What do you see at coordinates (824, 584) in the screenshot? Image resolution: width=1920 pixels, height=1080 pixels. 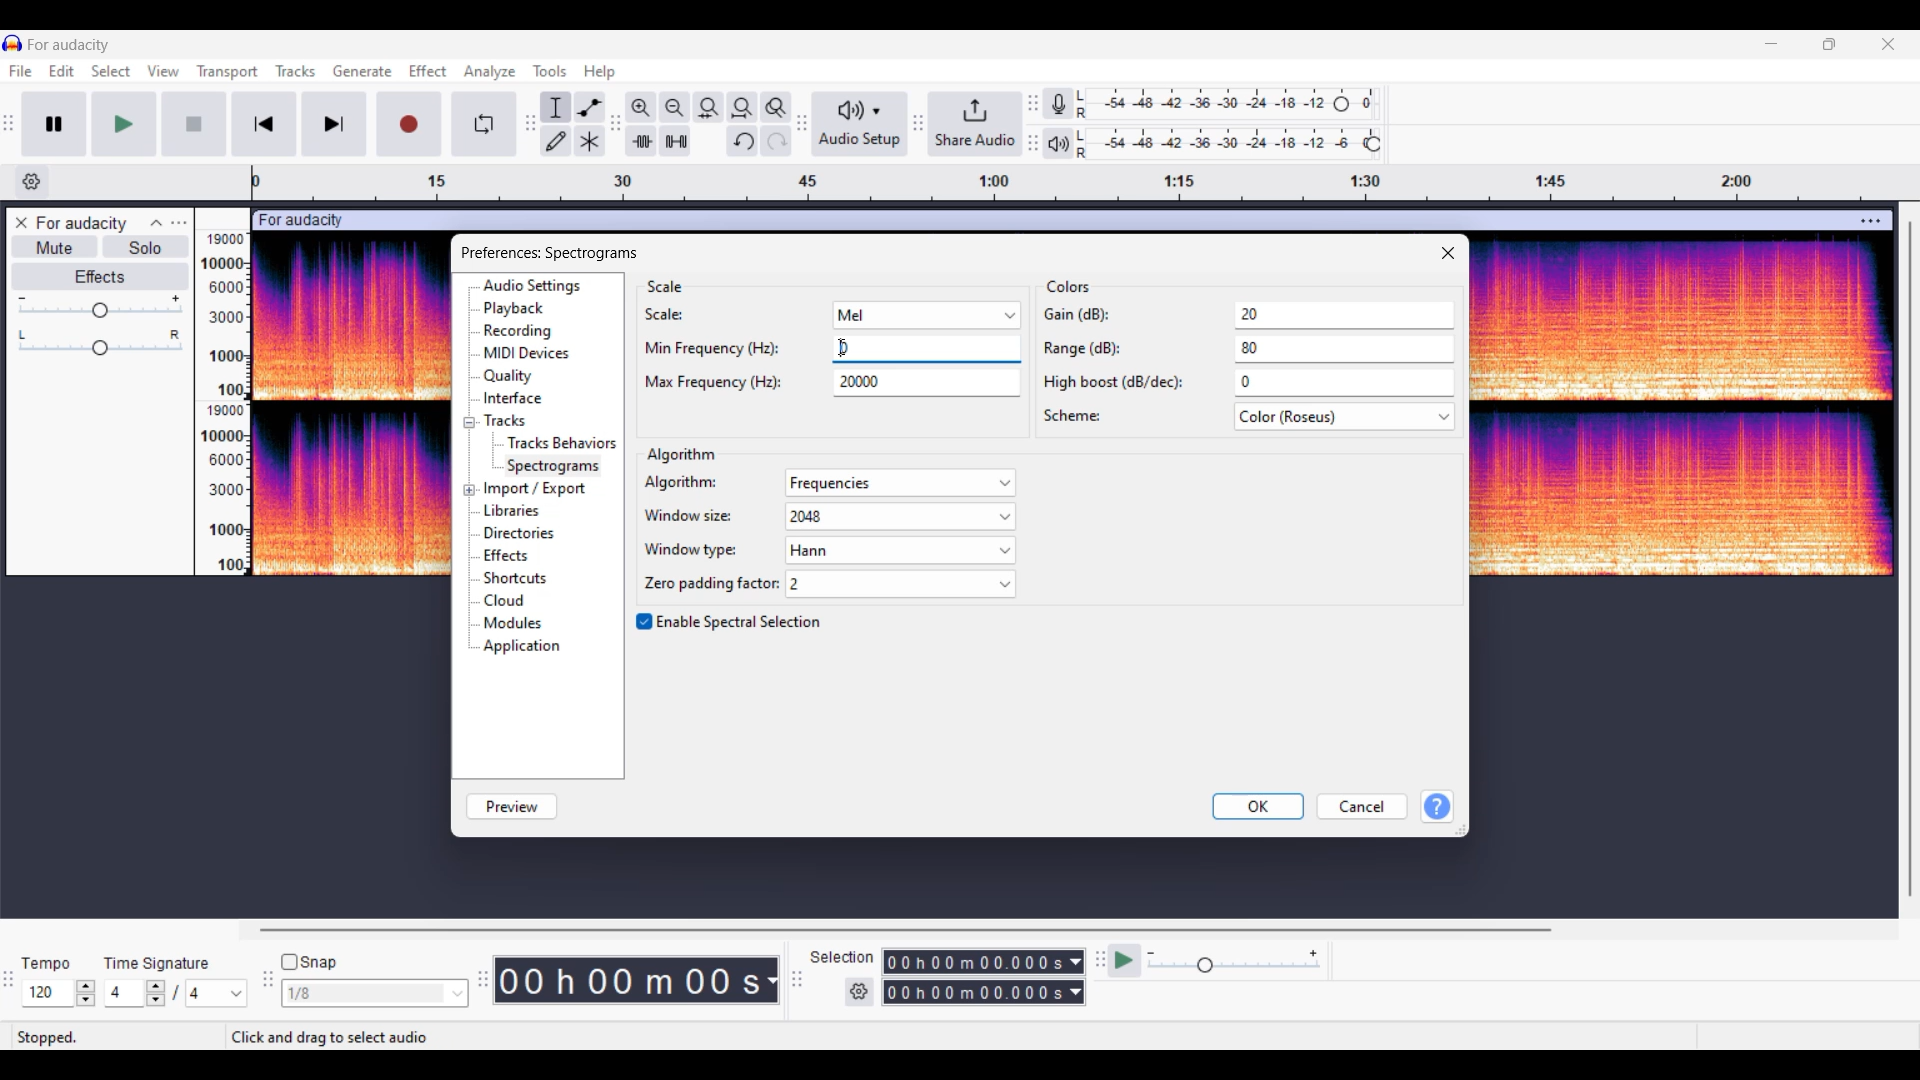 I see `zone padding factor` at bounding box center [824, 584].